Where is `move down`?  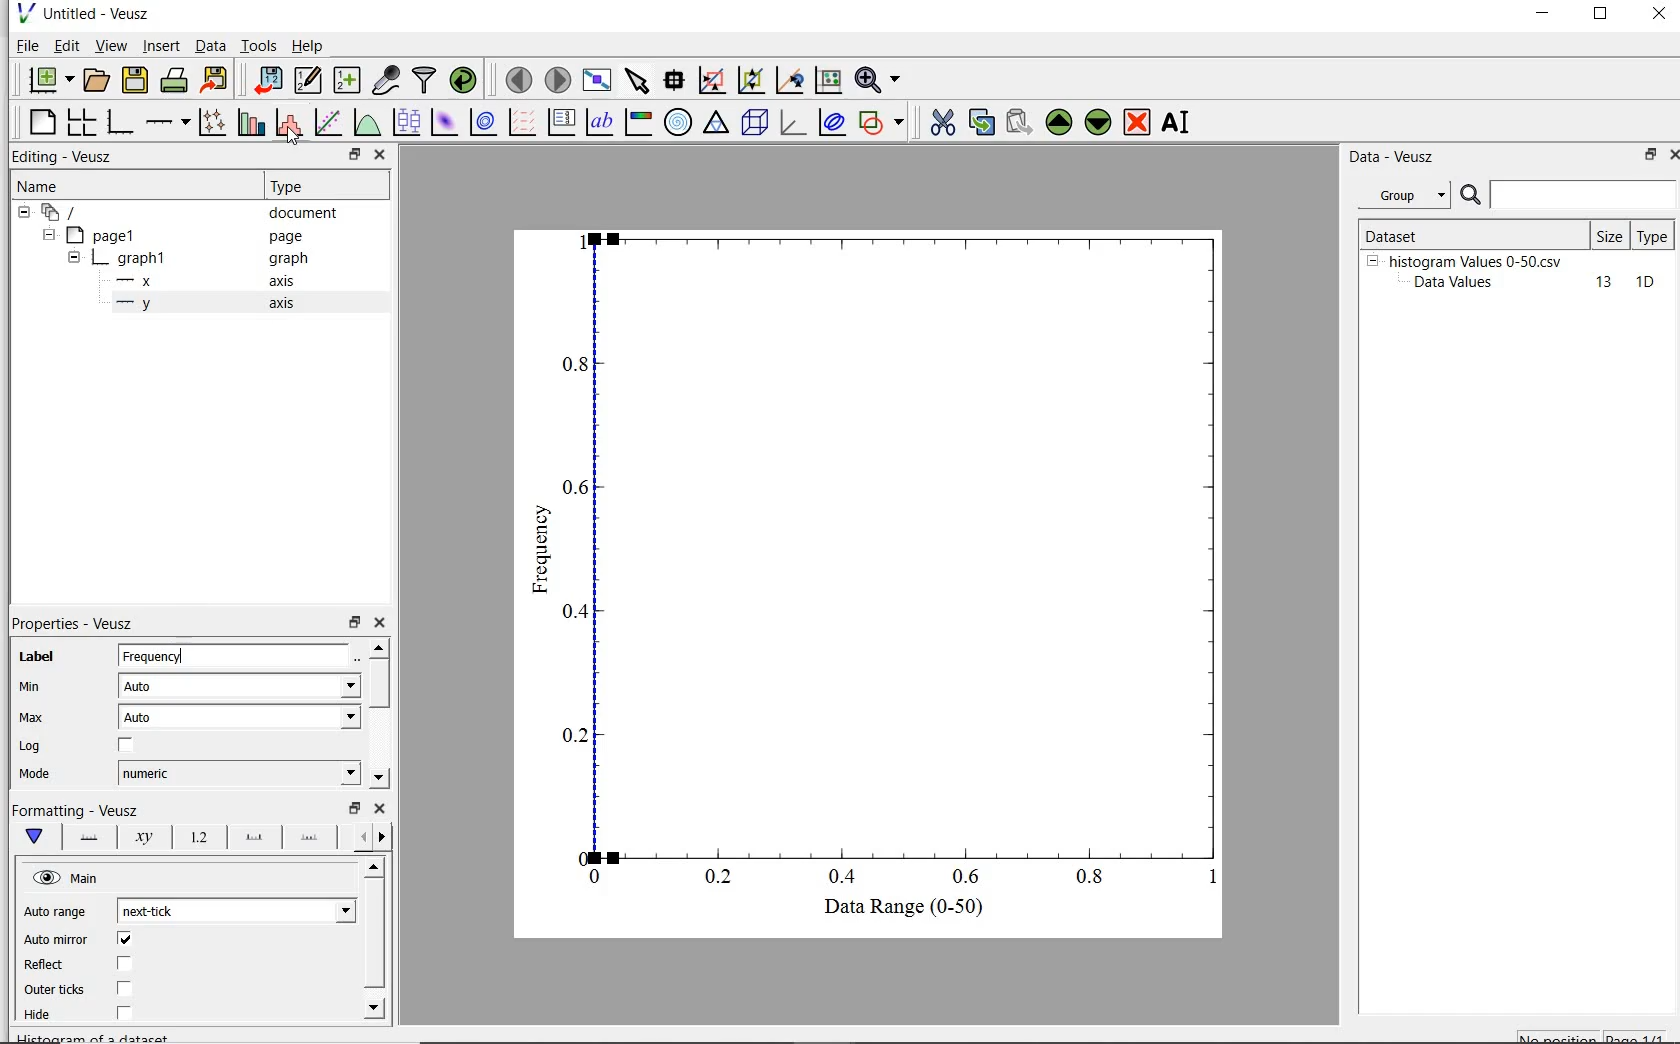
move down is located at coordinates (376, 1007).